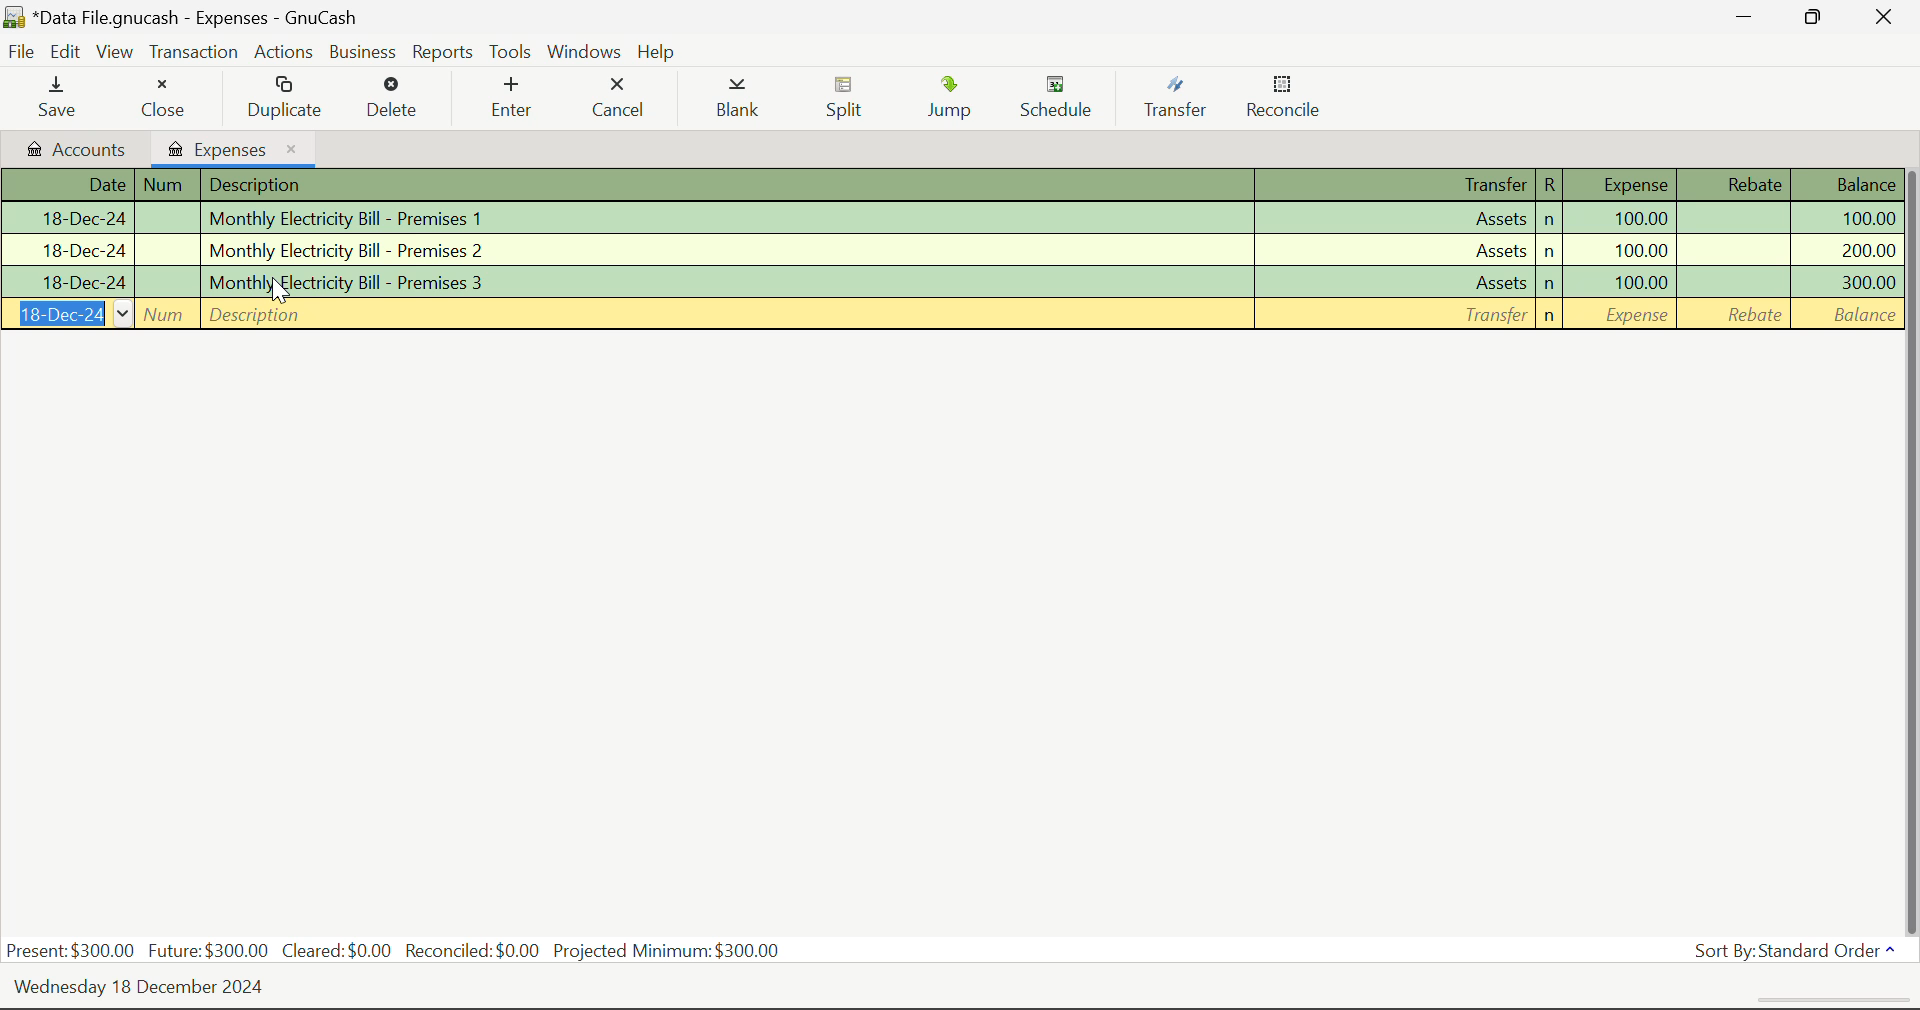  I want to click on Expenses, so click(233, 146).